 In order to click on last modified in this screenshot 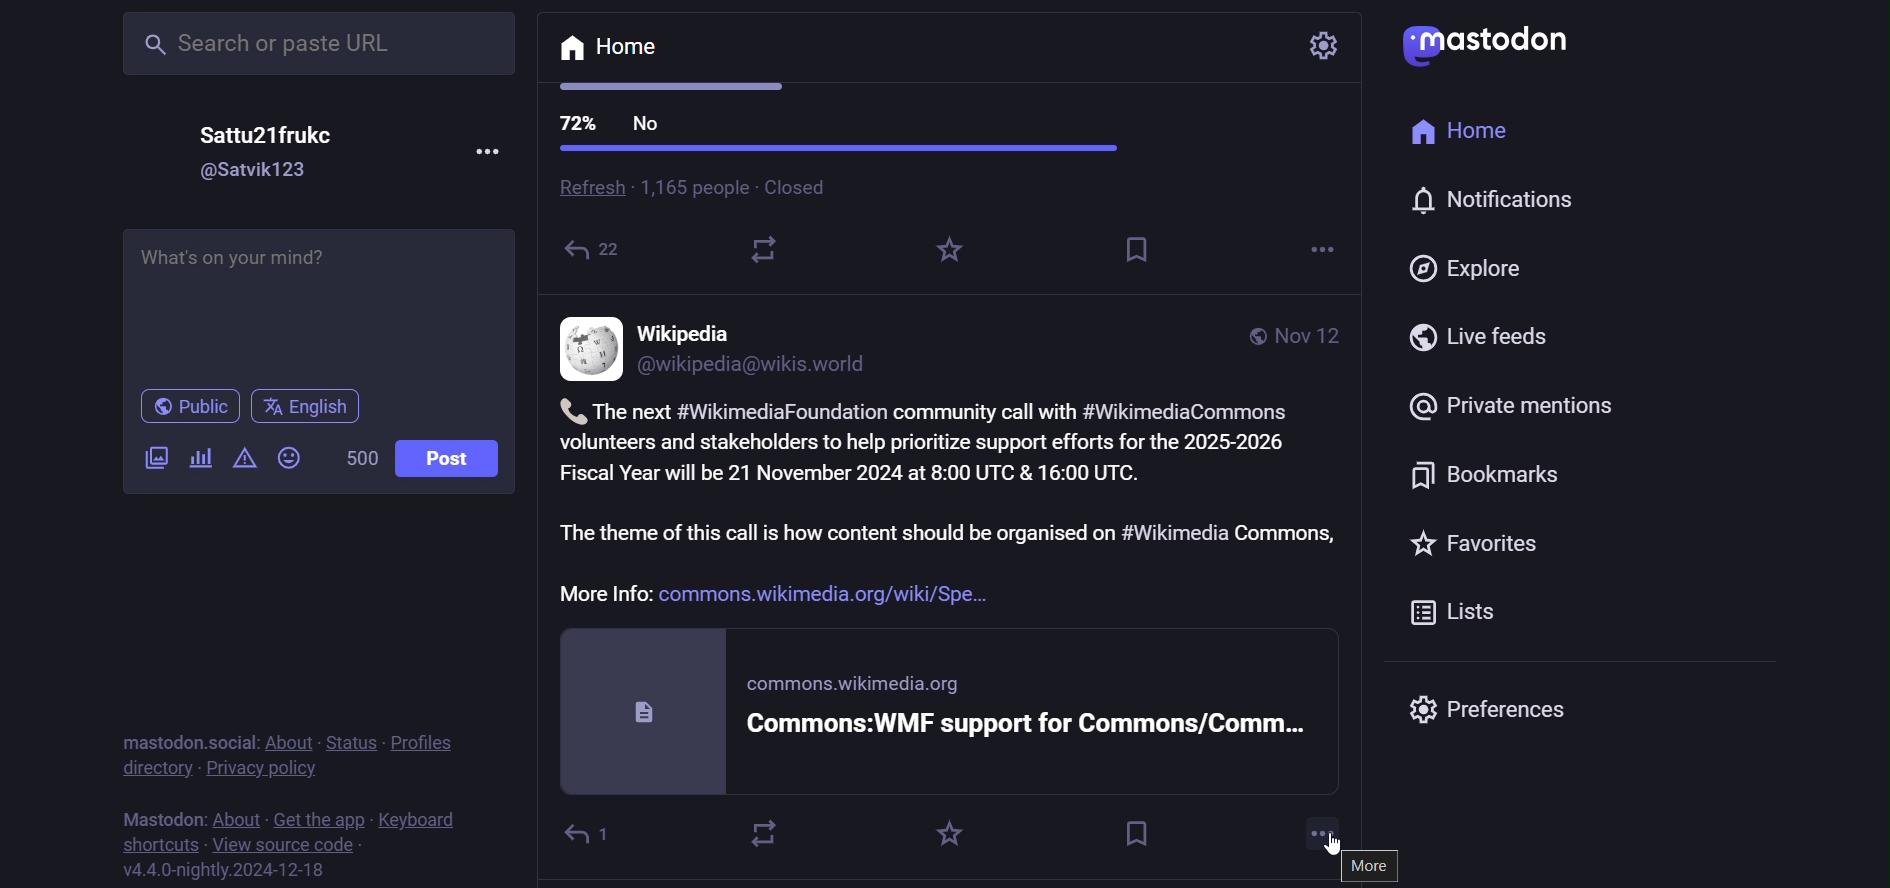, I will do `click(1312, 338)`.